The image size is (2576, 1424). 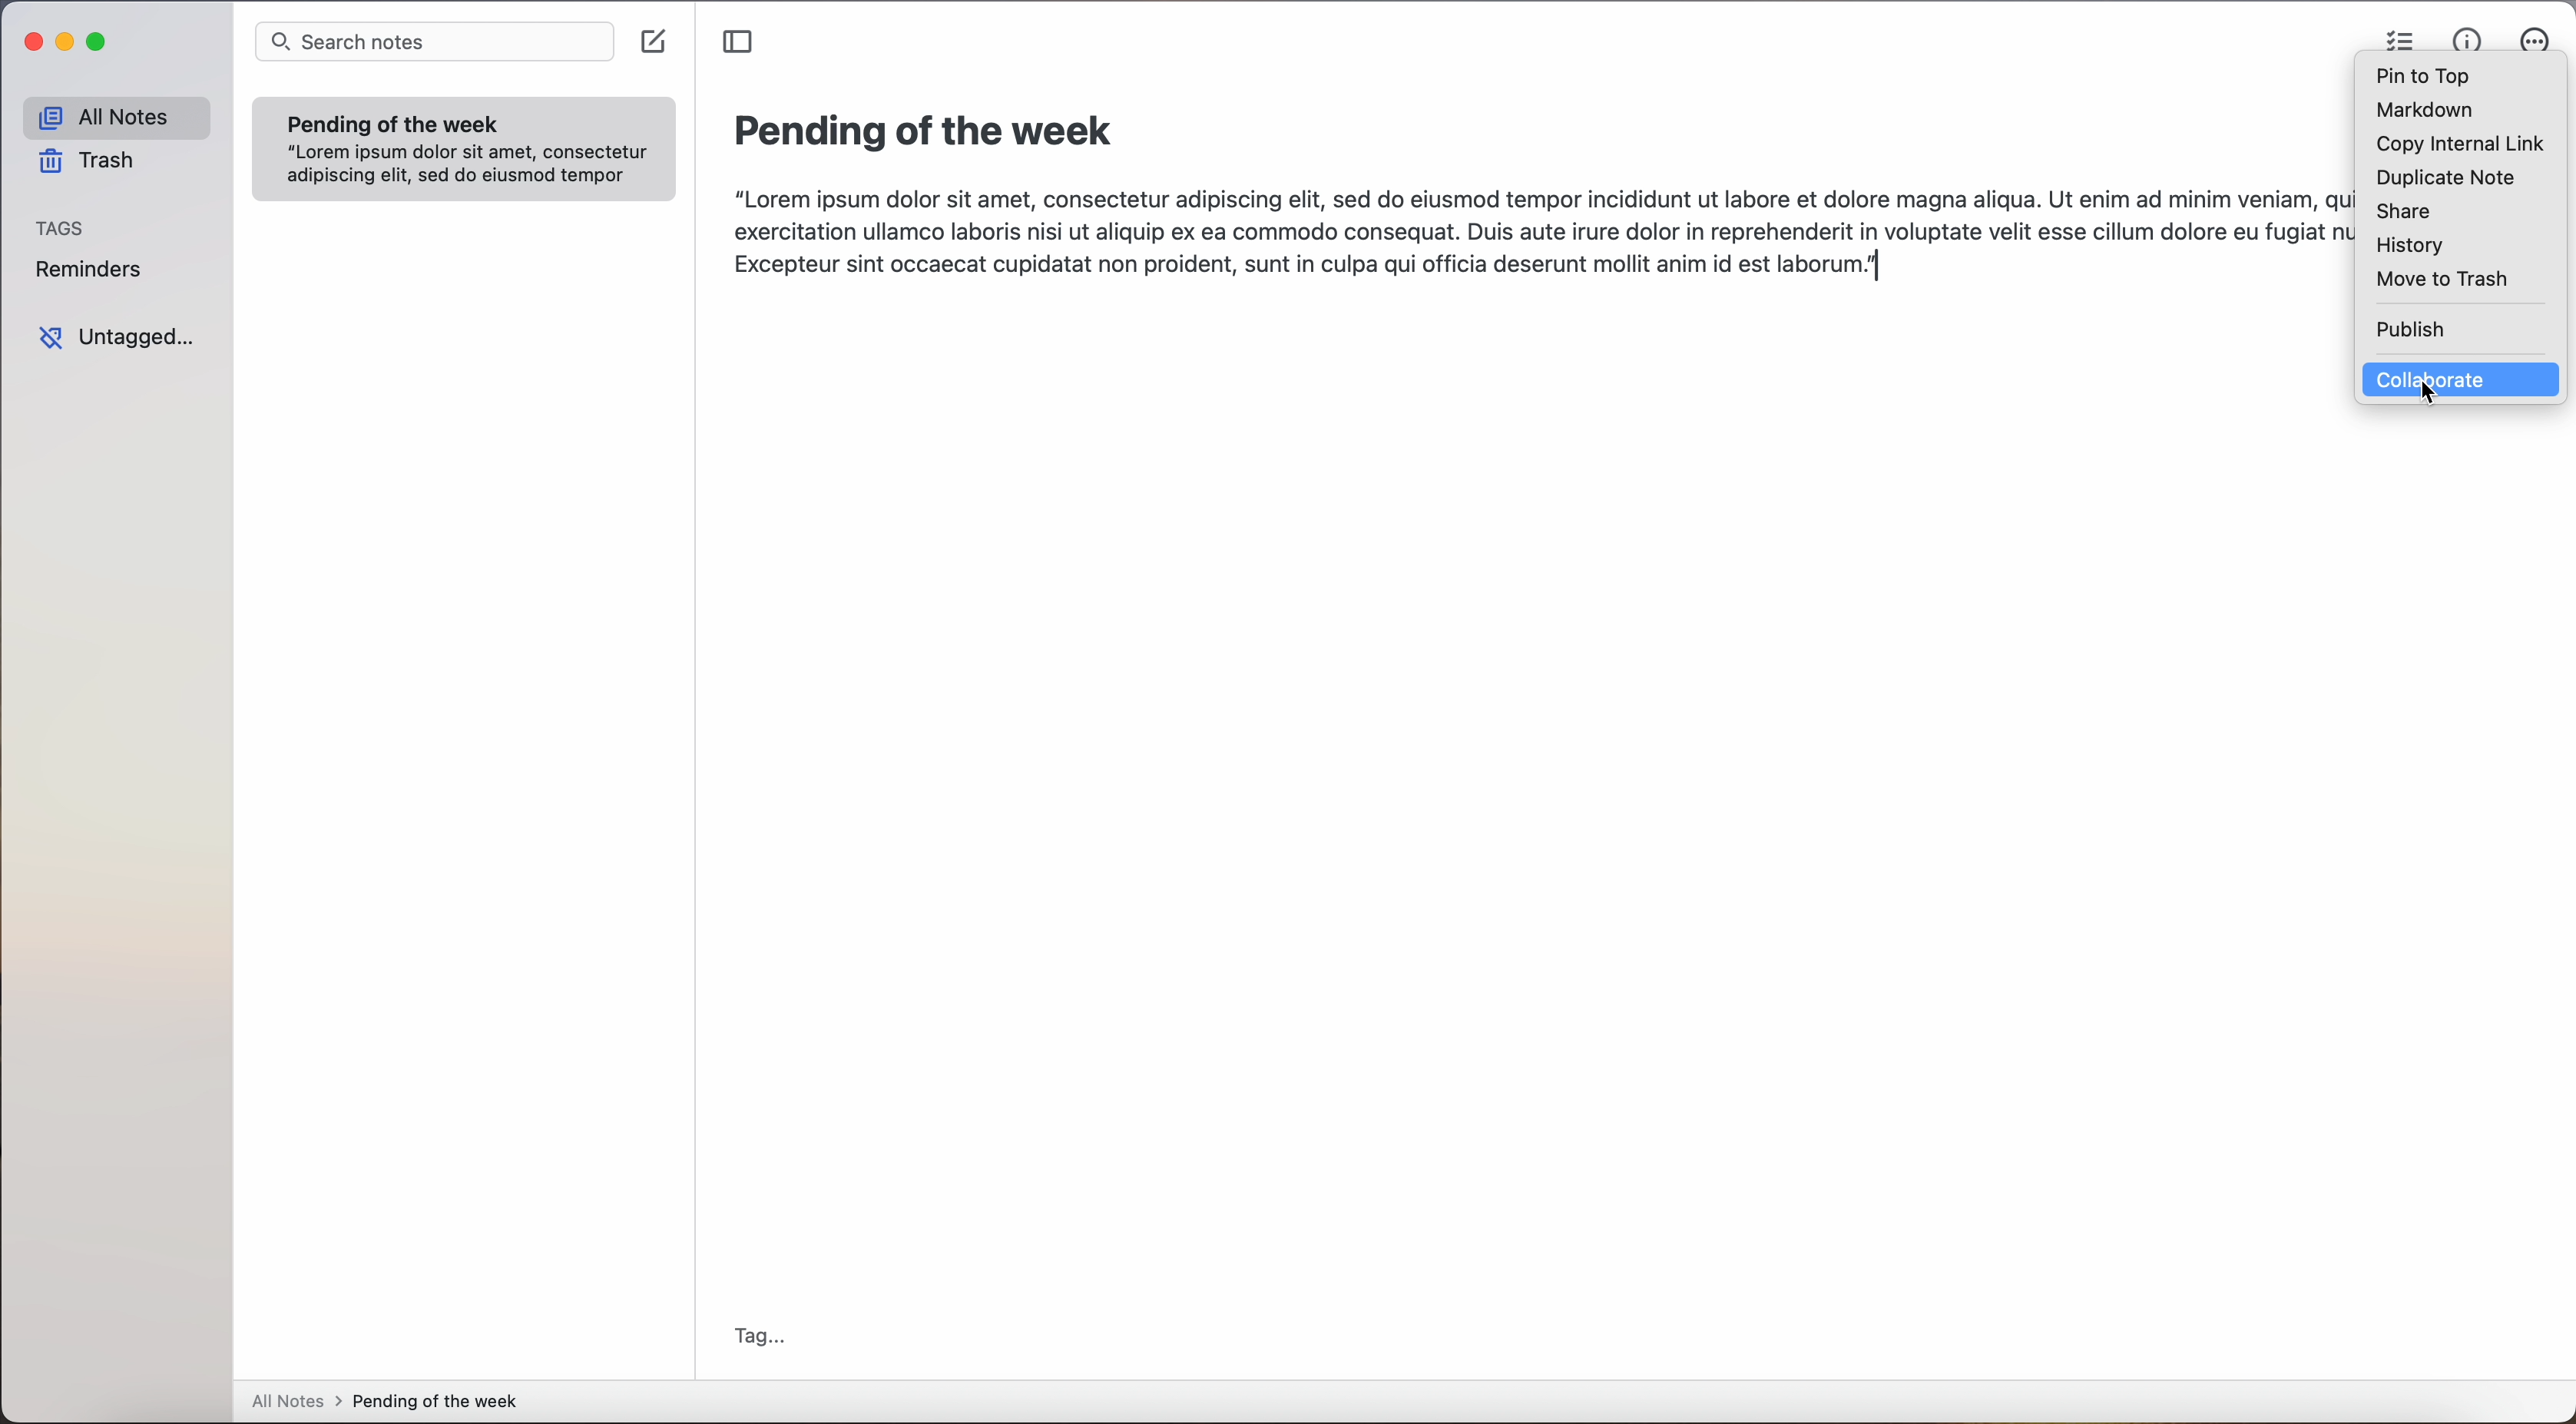 What do you see at coordinates (2444, 280) in the screenshot?
I see `move to trash` at bounding box center [2444, 280].